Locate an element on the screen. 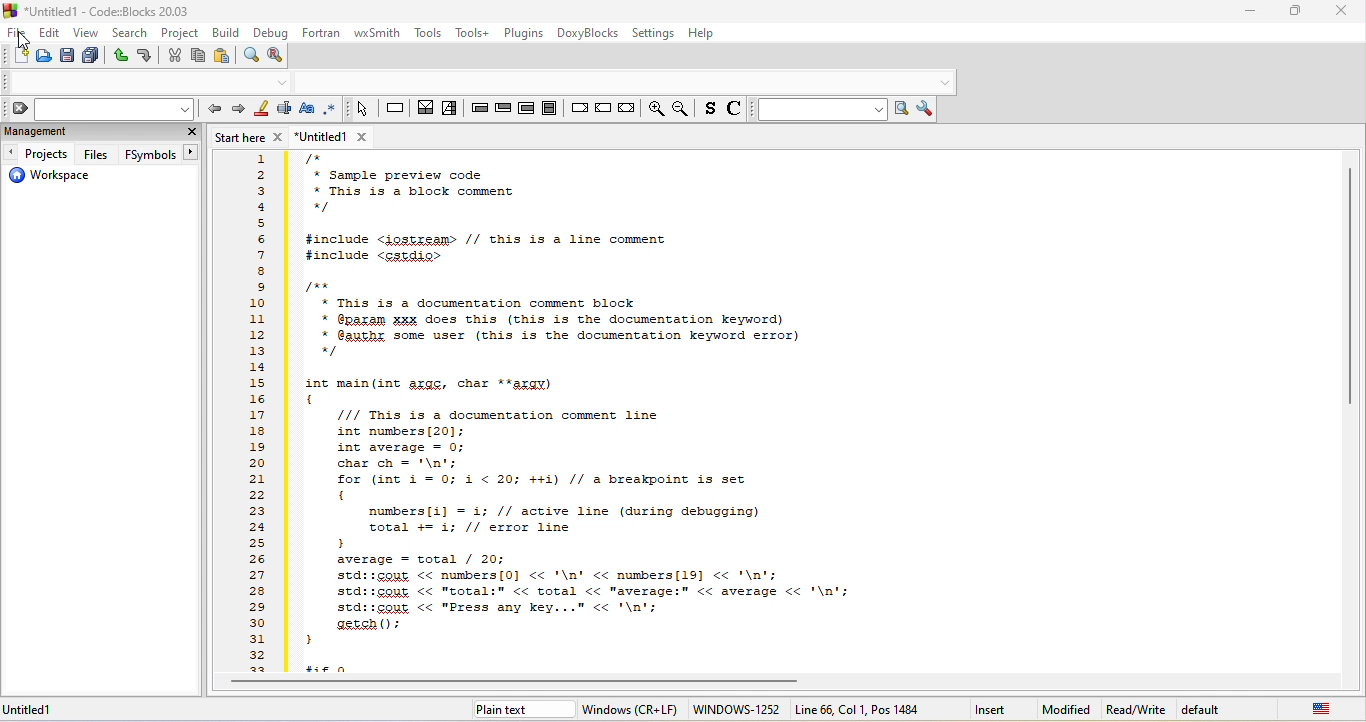 Image resolution: width=1366 pixels, height=722 pixels. exit is located at coordinates (503, 111).